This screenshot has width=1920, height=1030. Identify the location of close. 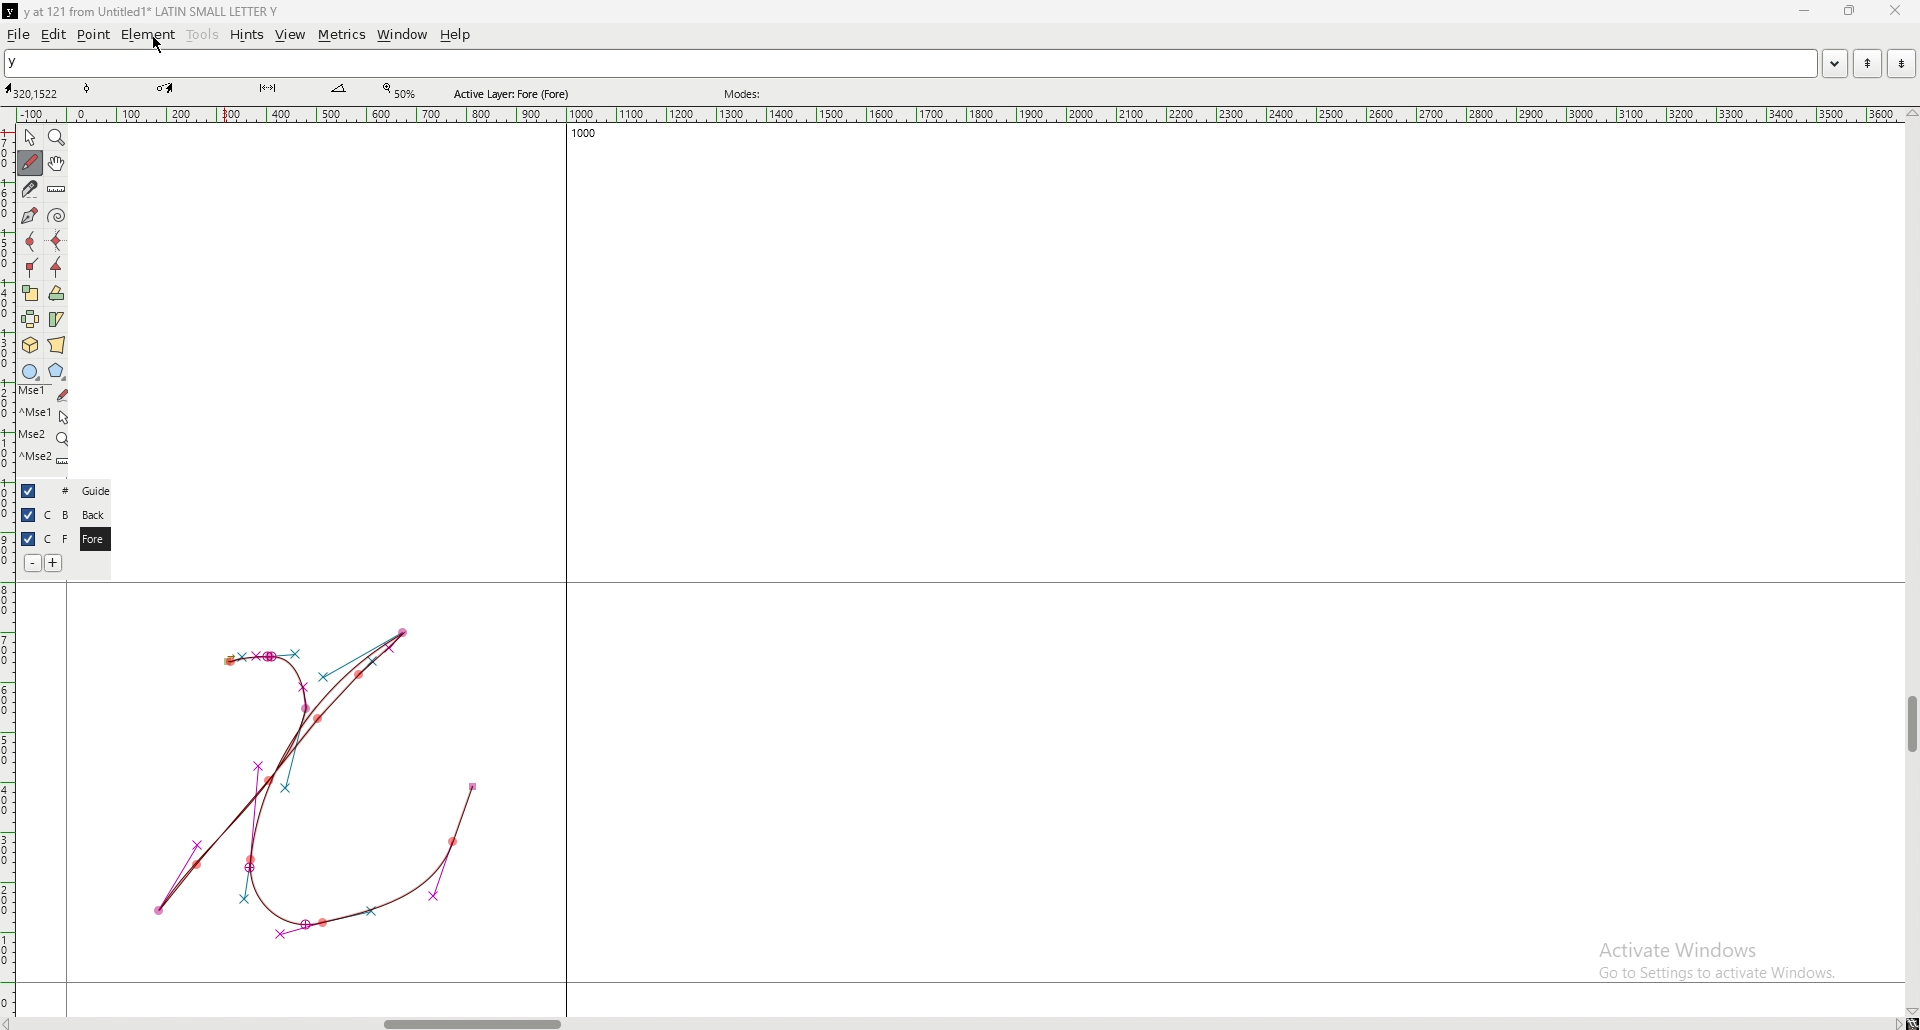
(1893, 11).